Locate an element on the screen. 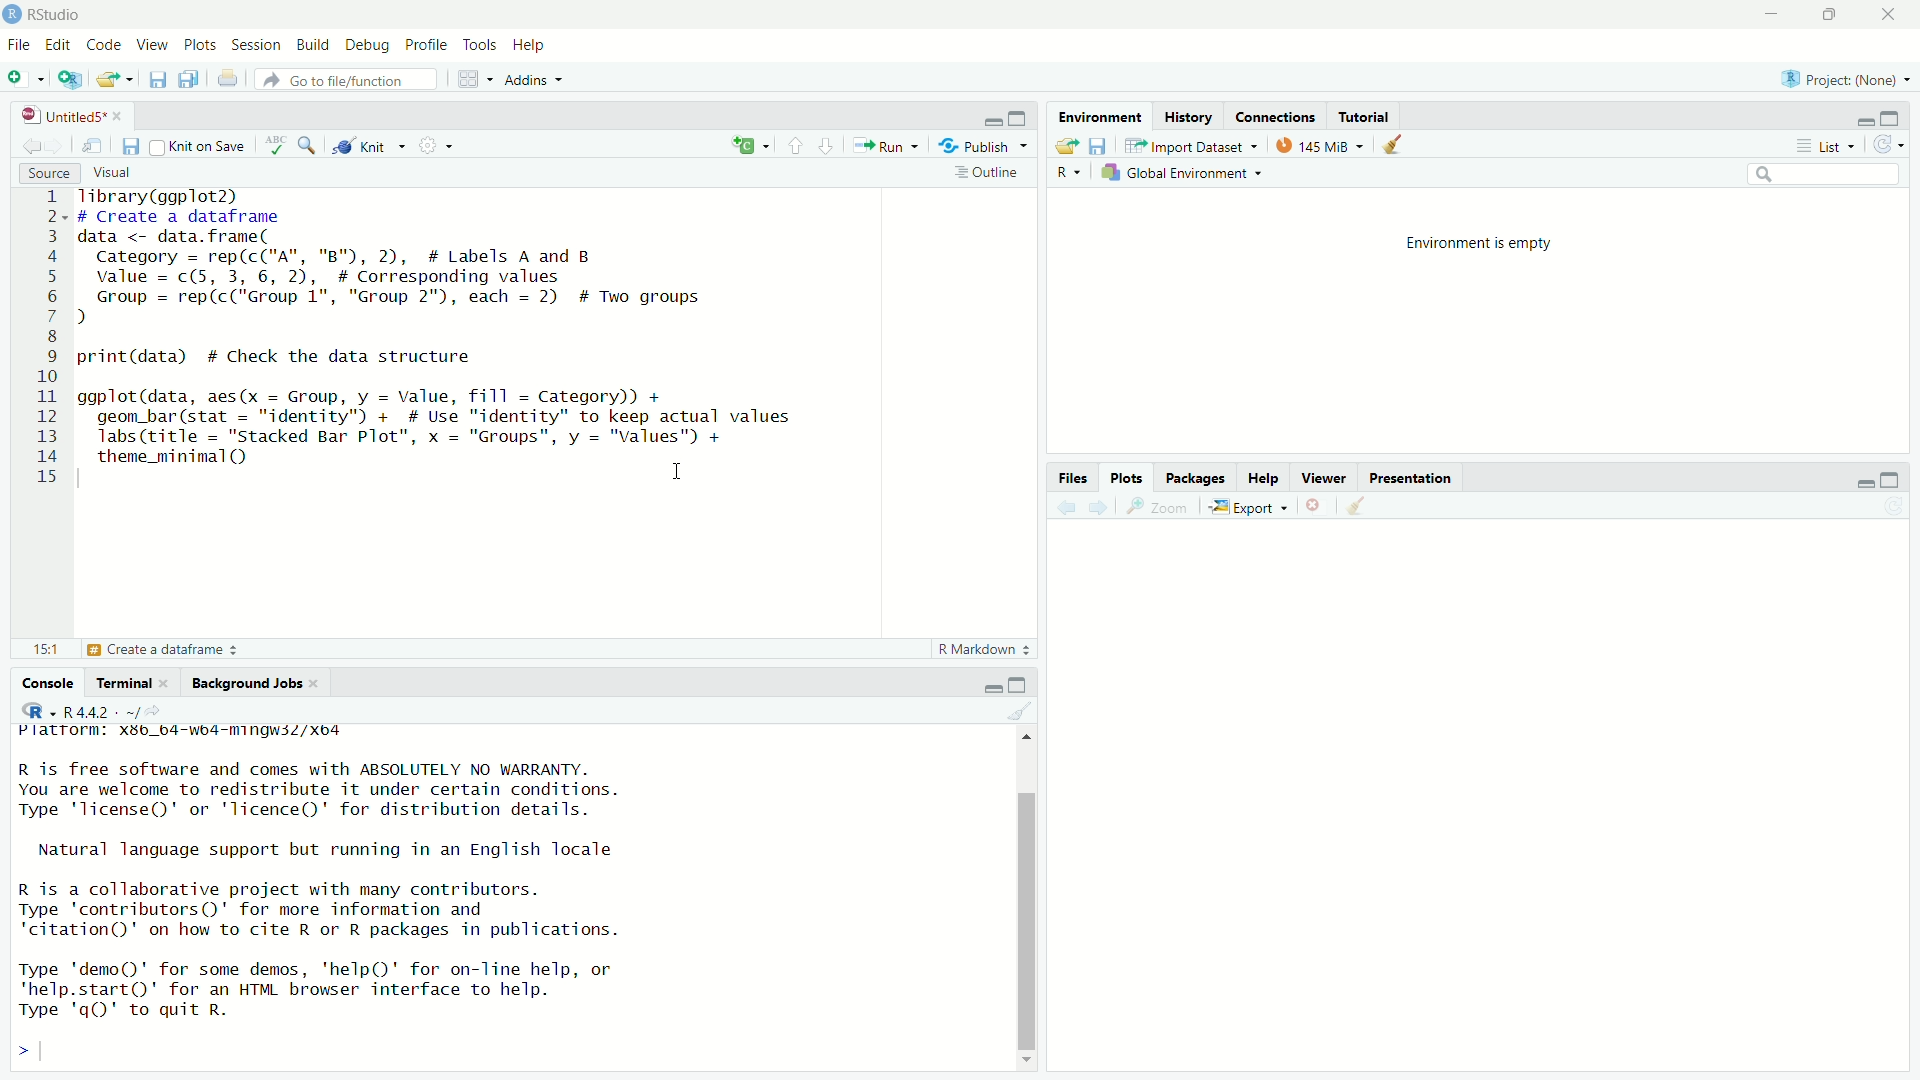  Clear console (Ctrl + L) is located at coordinates (1394, 143).